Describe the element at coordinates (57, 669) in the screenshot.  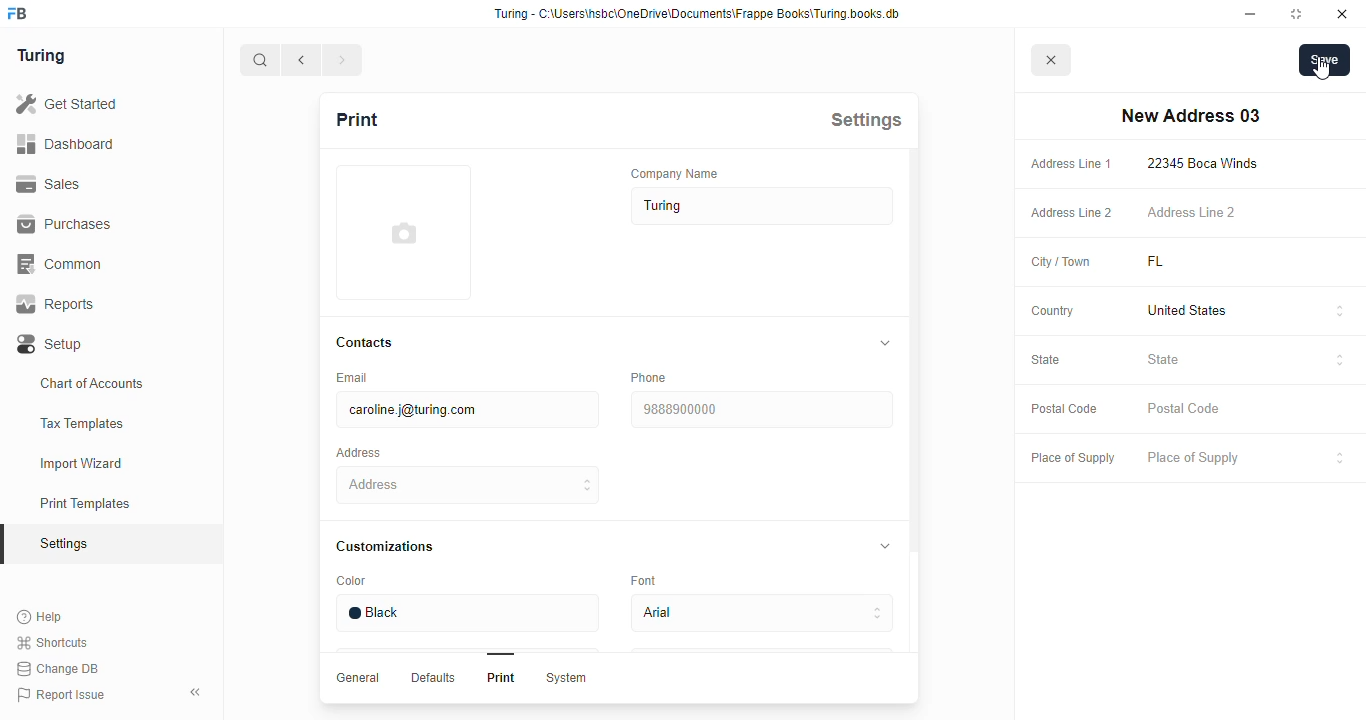
I see `change DB` at that location.